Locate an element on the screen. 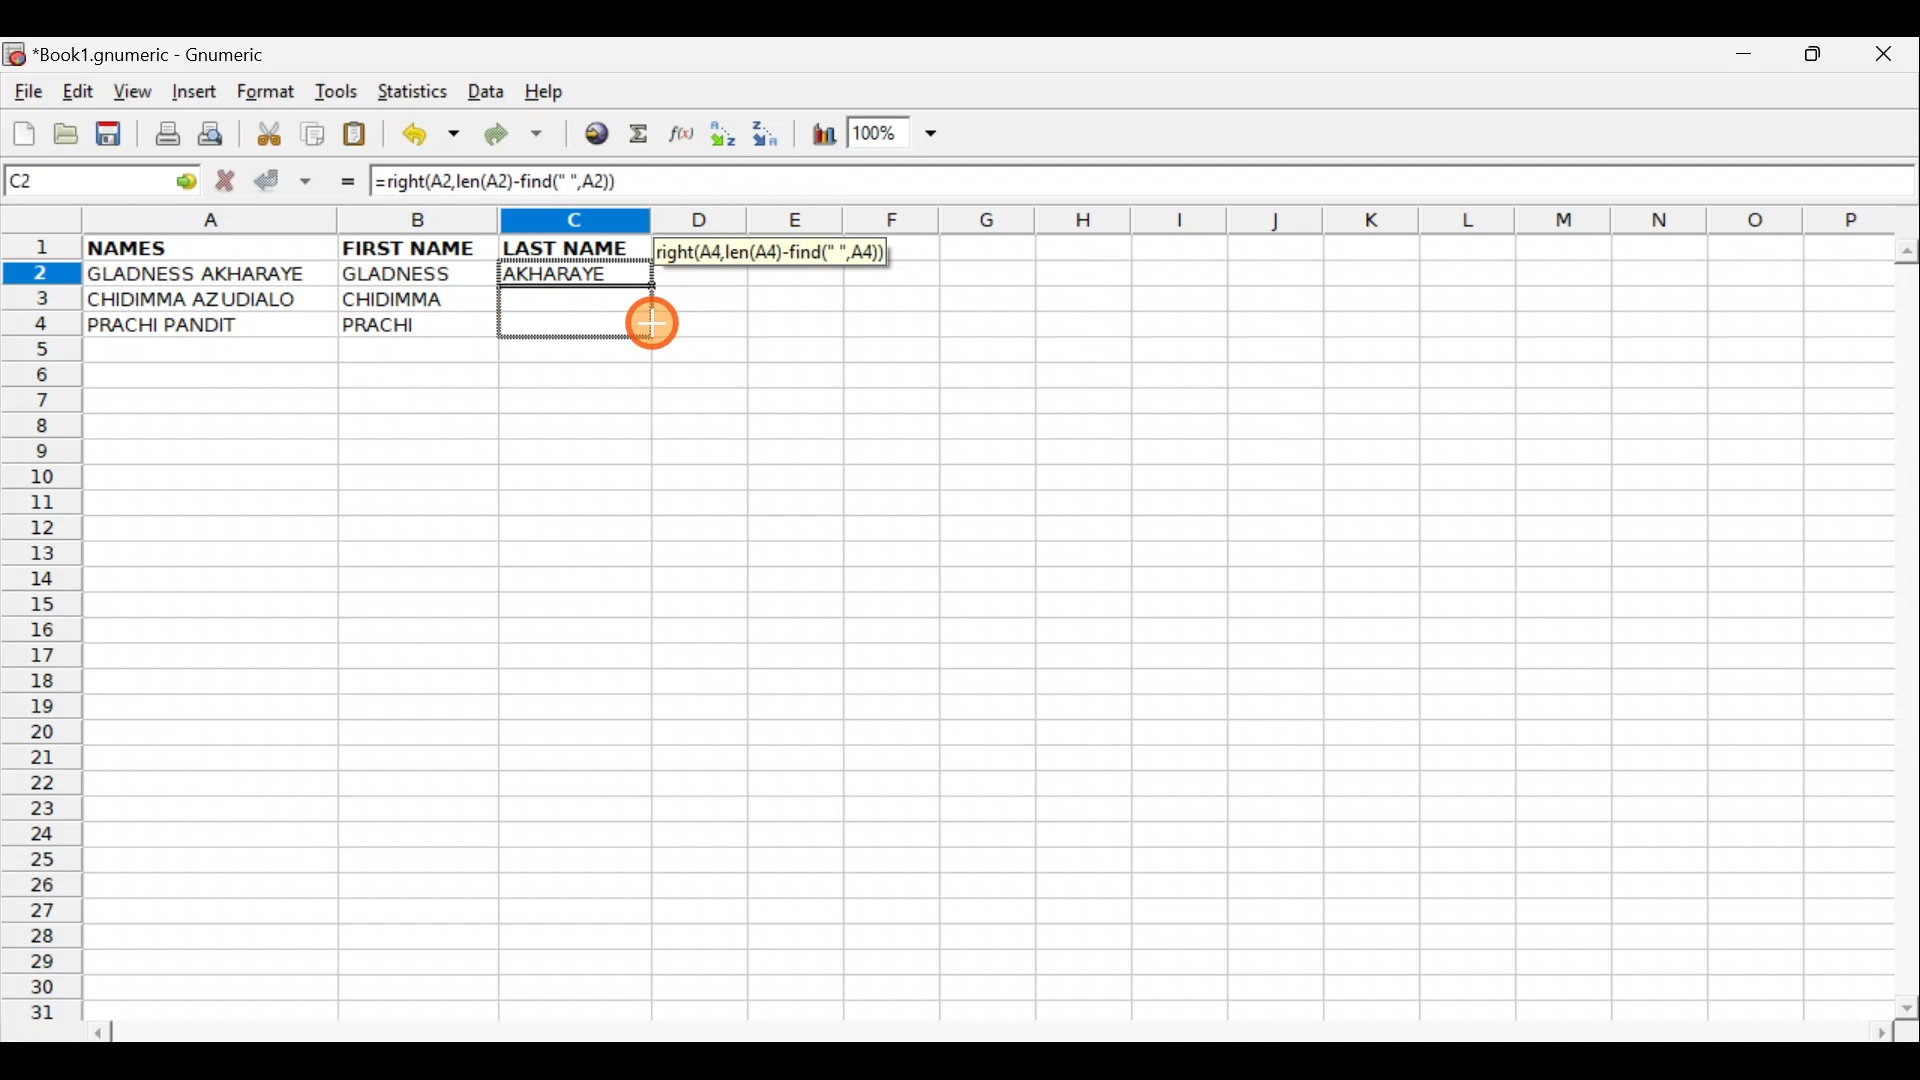 This screenshot has width=1920, height=1080. CHIDIMMA AZUDIALO is located at coordinates (200, 299).